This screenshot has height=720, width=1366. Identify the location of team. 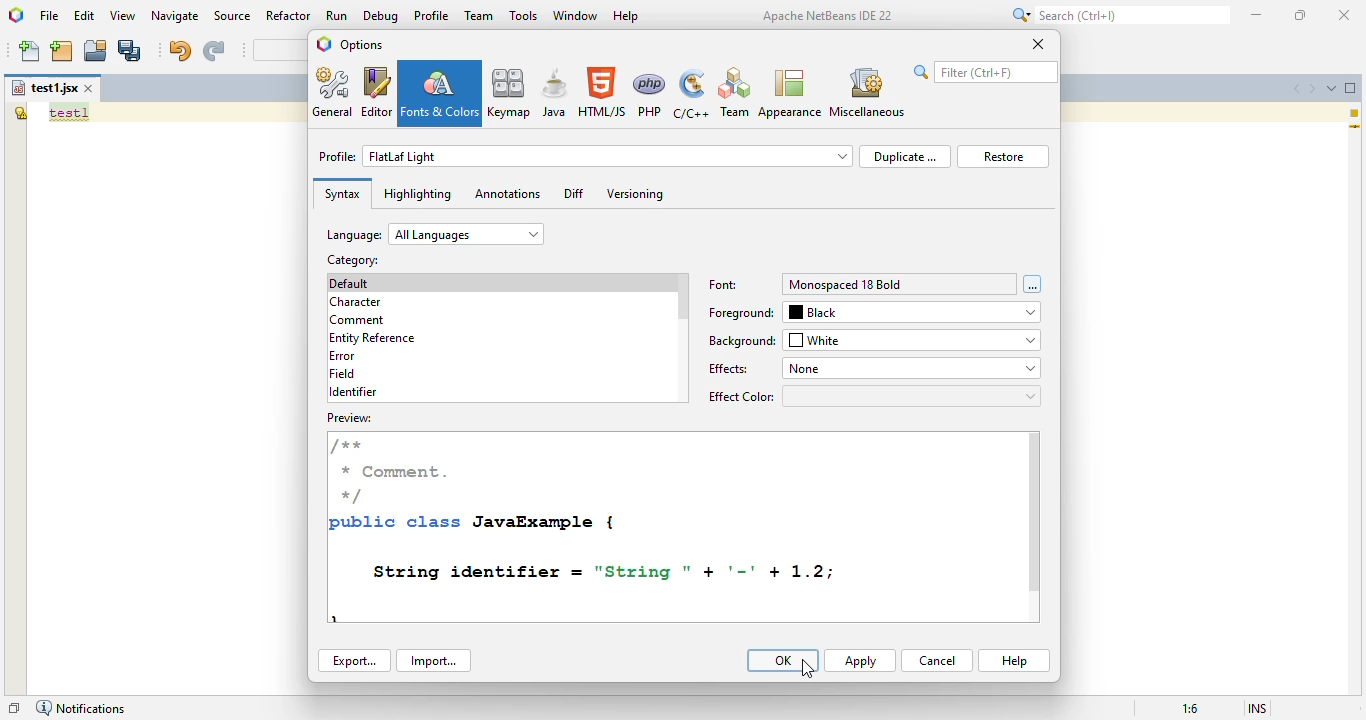
(480, 15).